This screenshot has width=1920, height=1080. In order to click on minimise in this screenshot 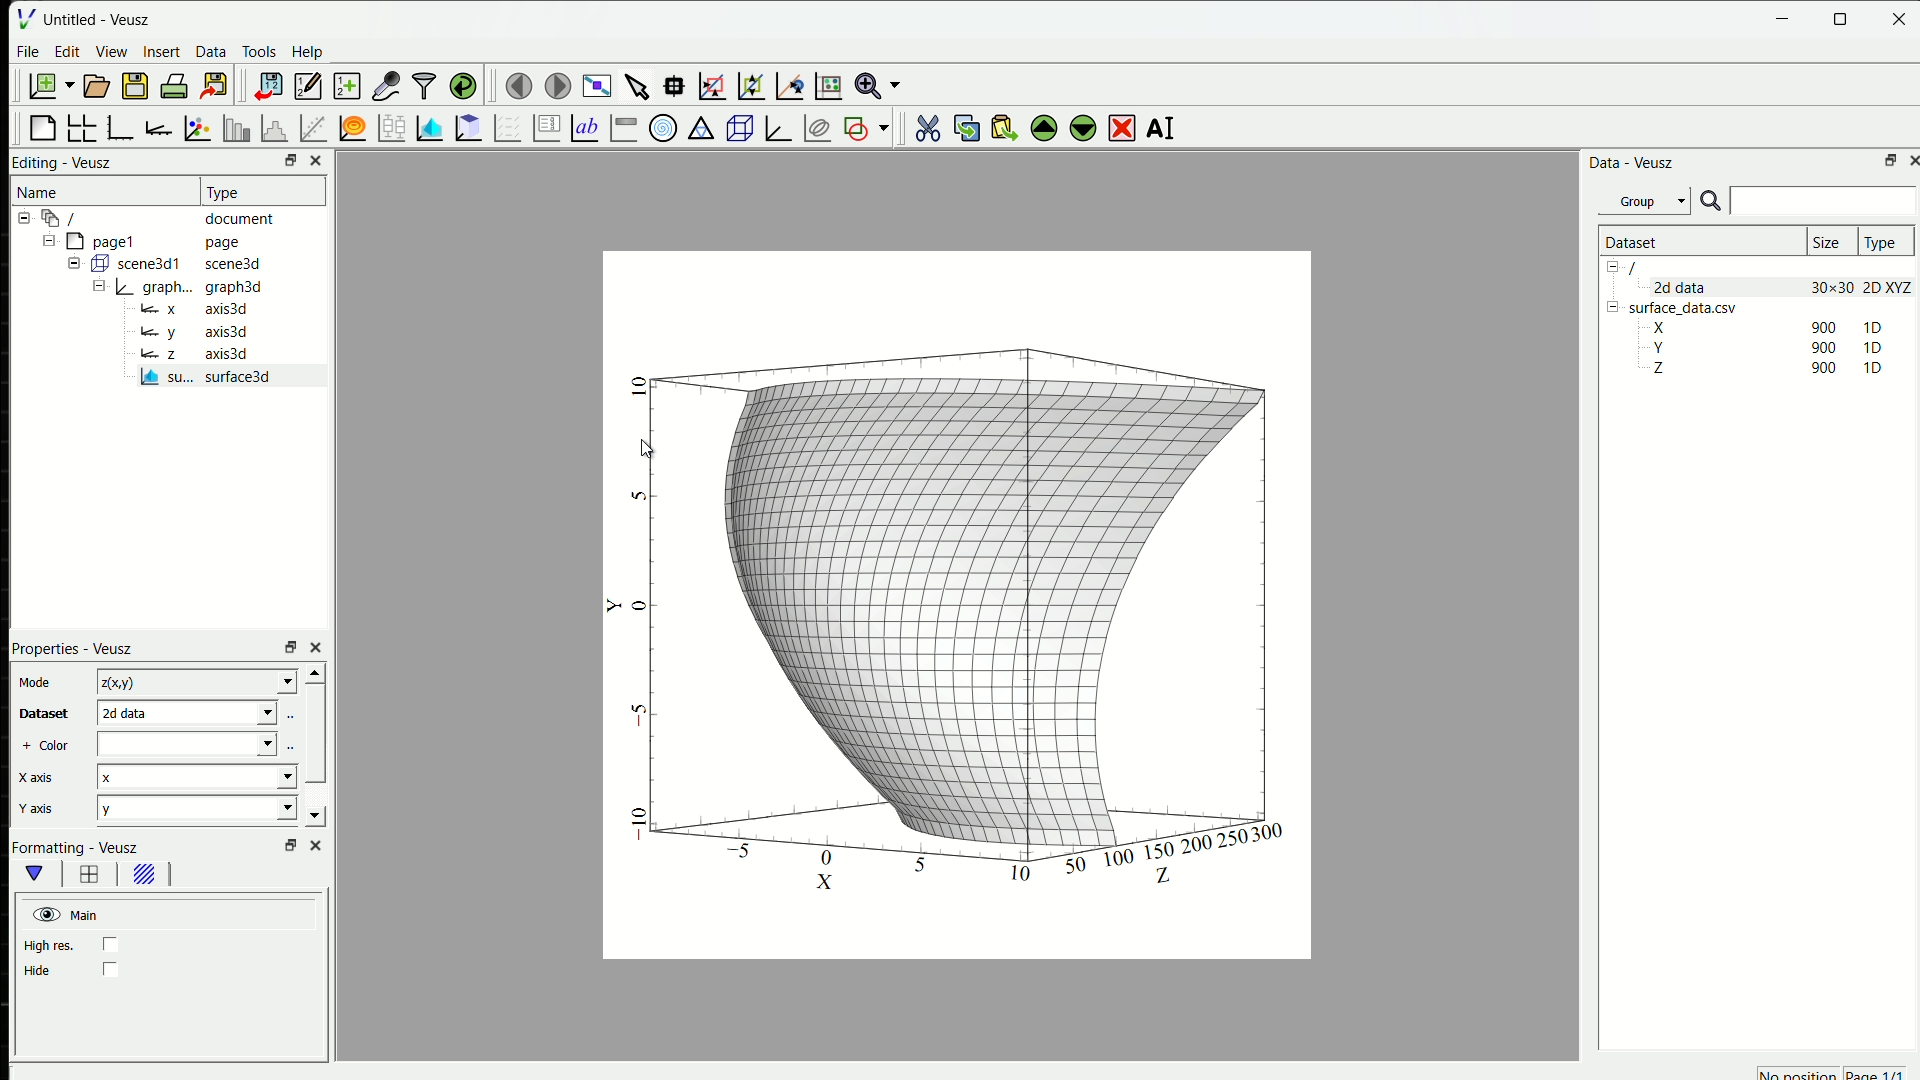, I will do `click(1784, 17)`.